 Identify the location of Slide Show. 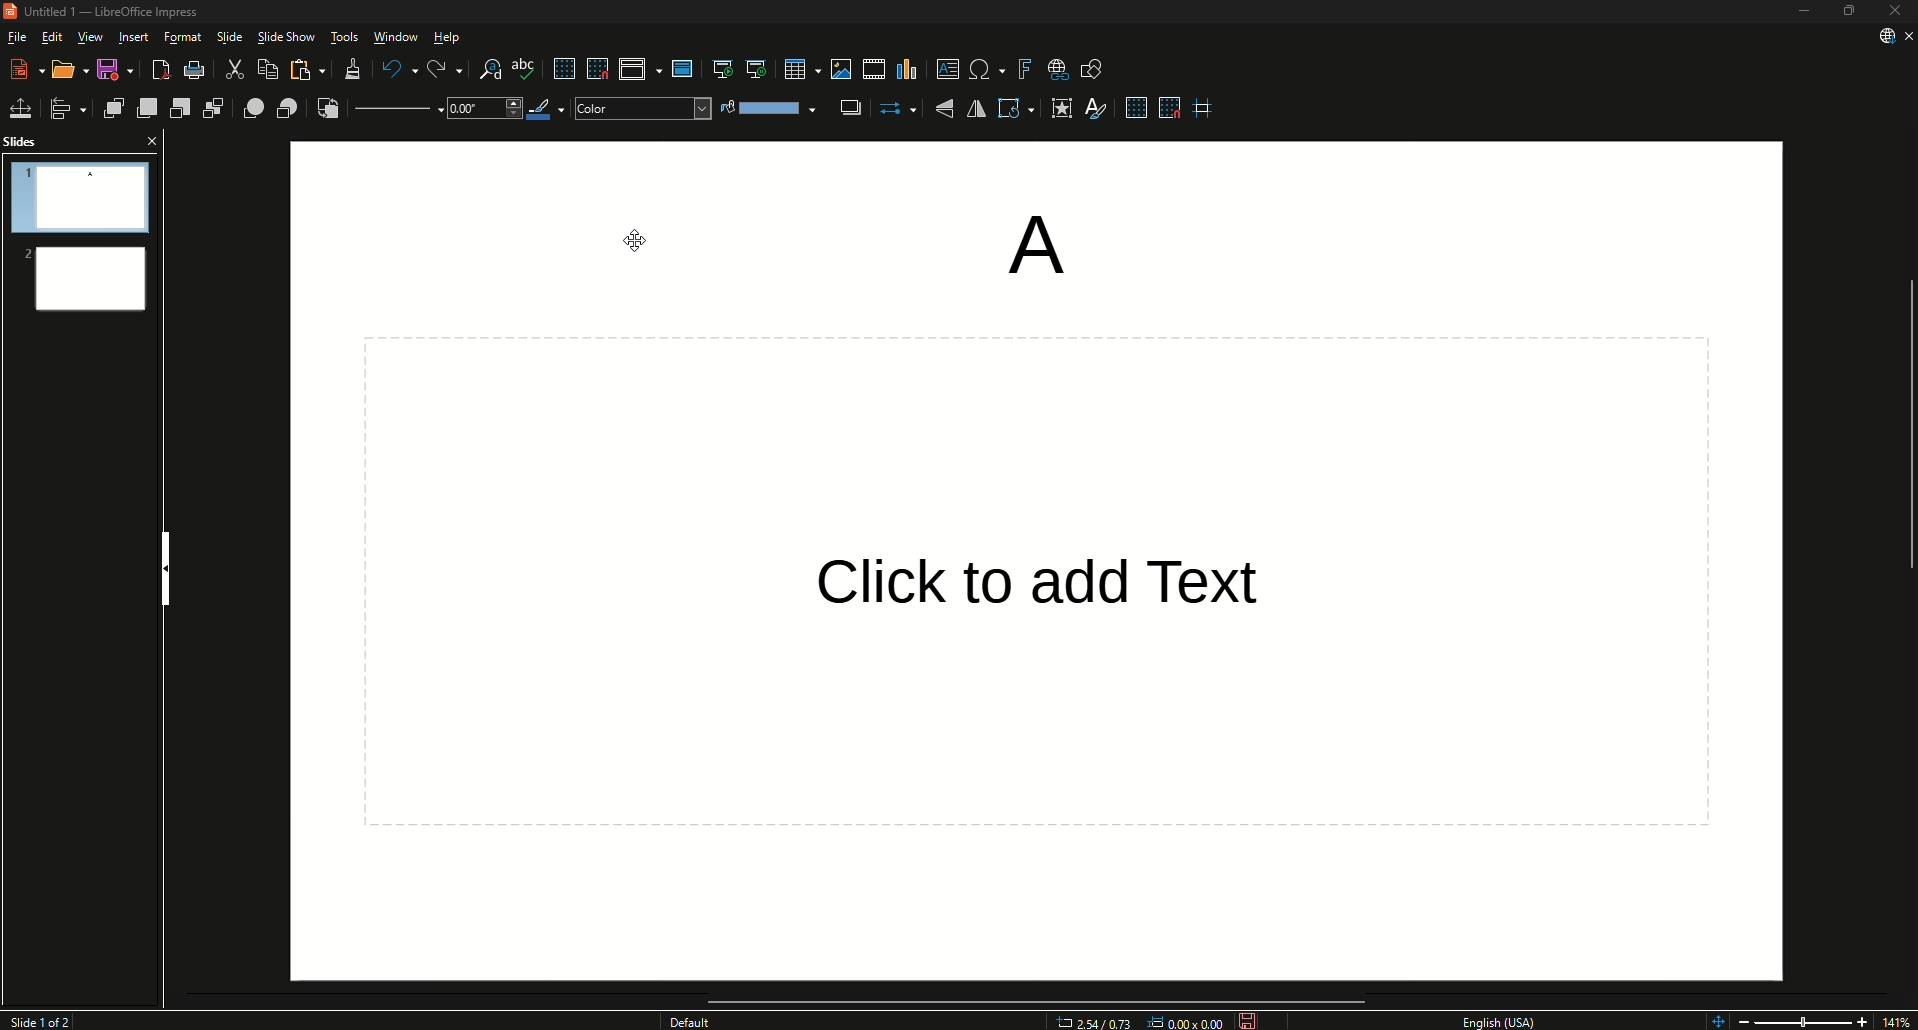
(287, 38).